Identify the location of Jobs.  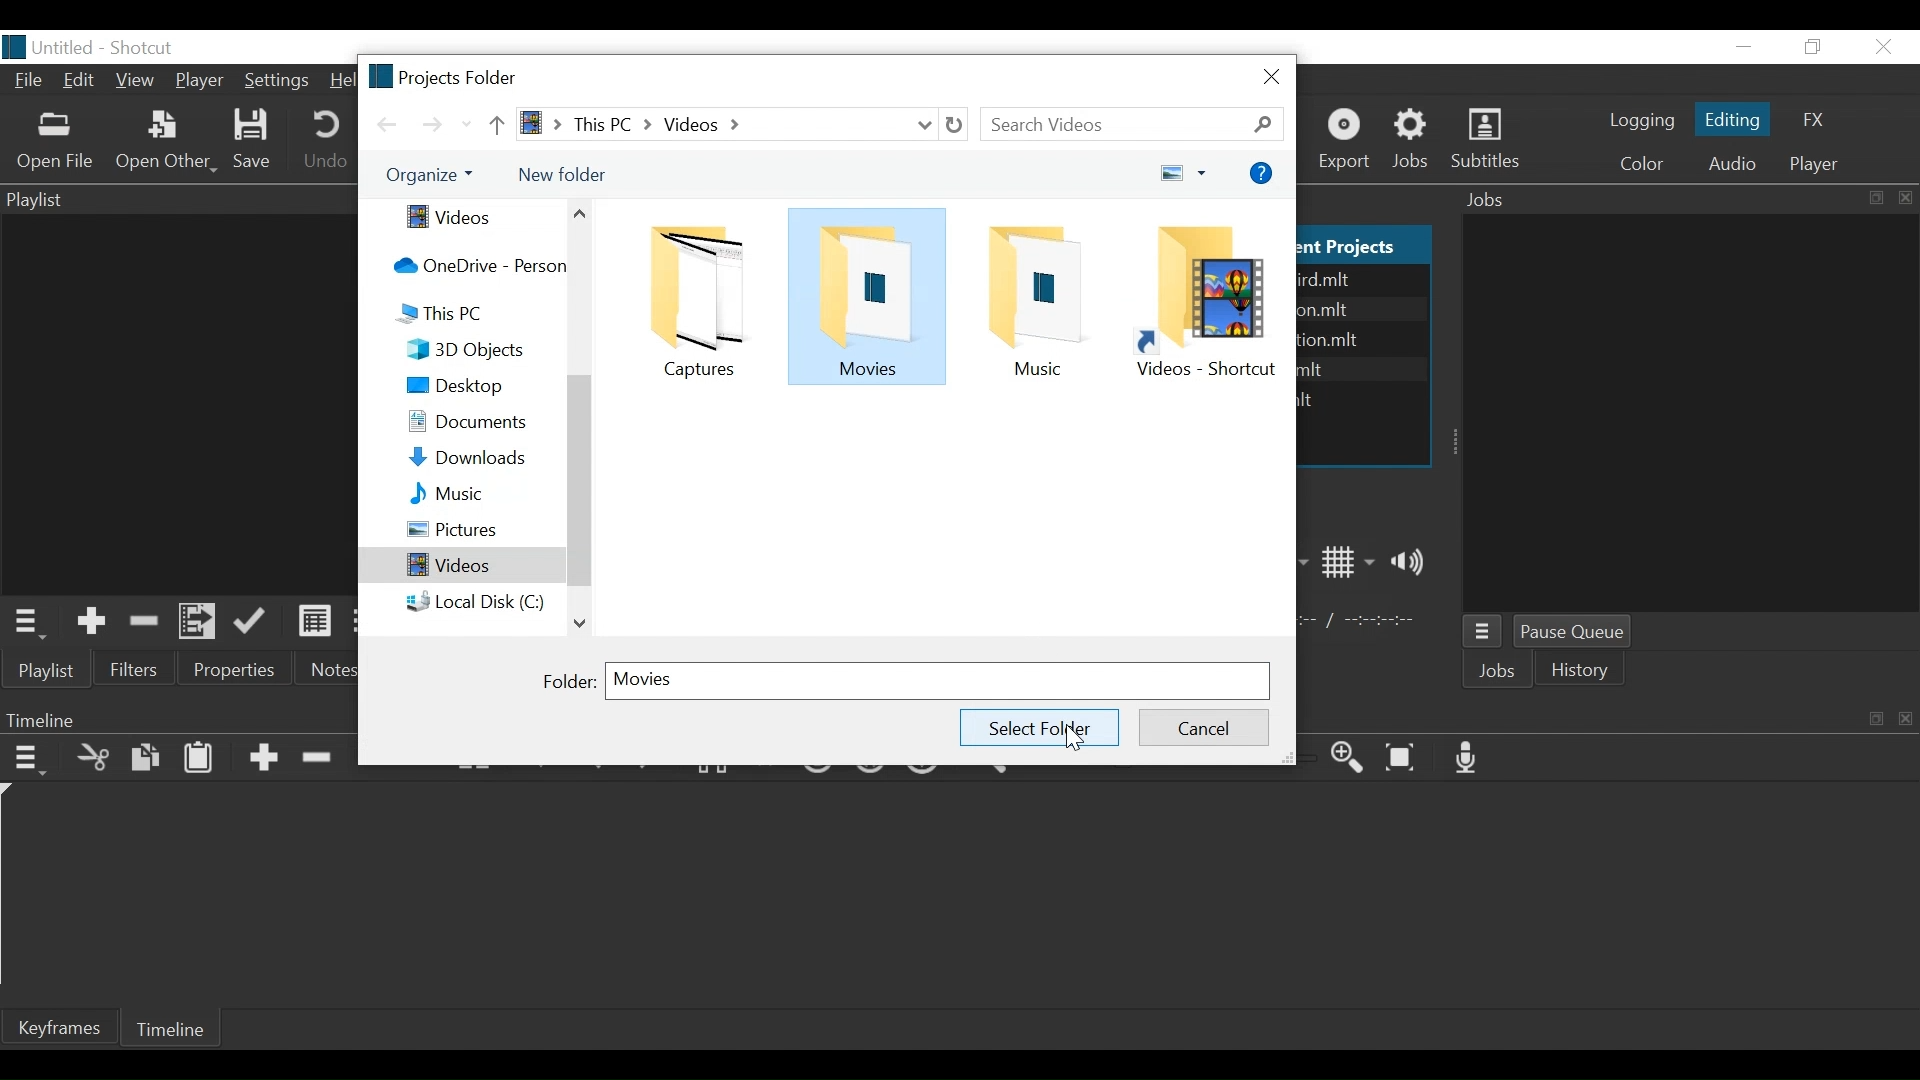
(1417, 139).